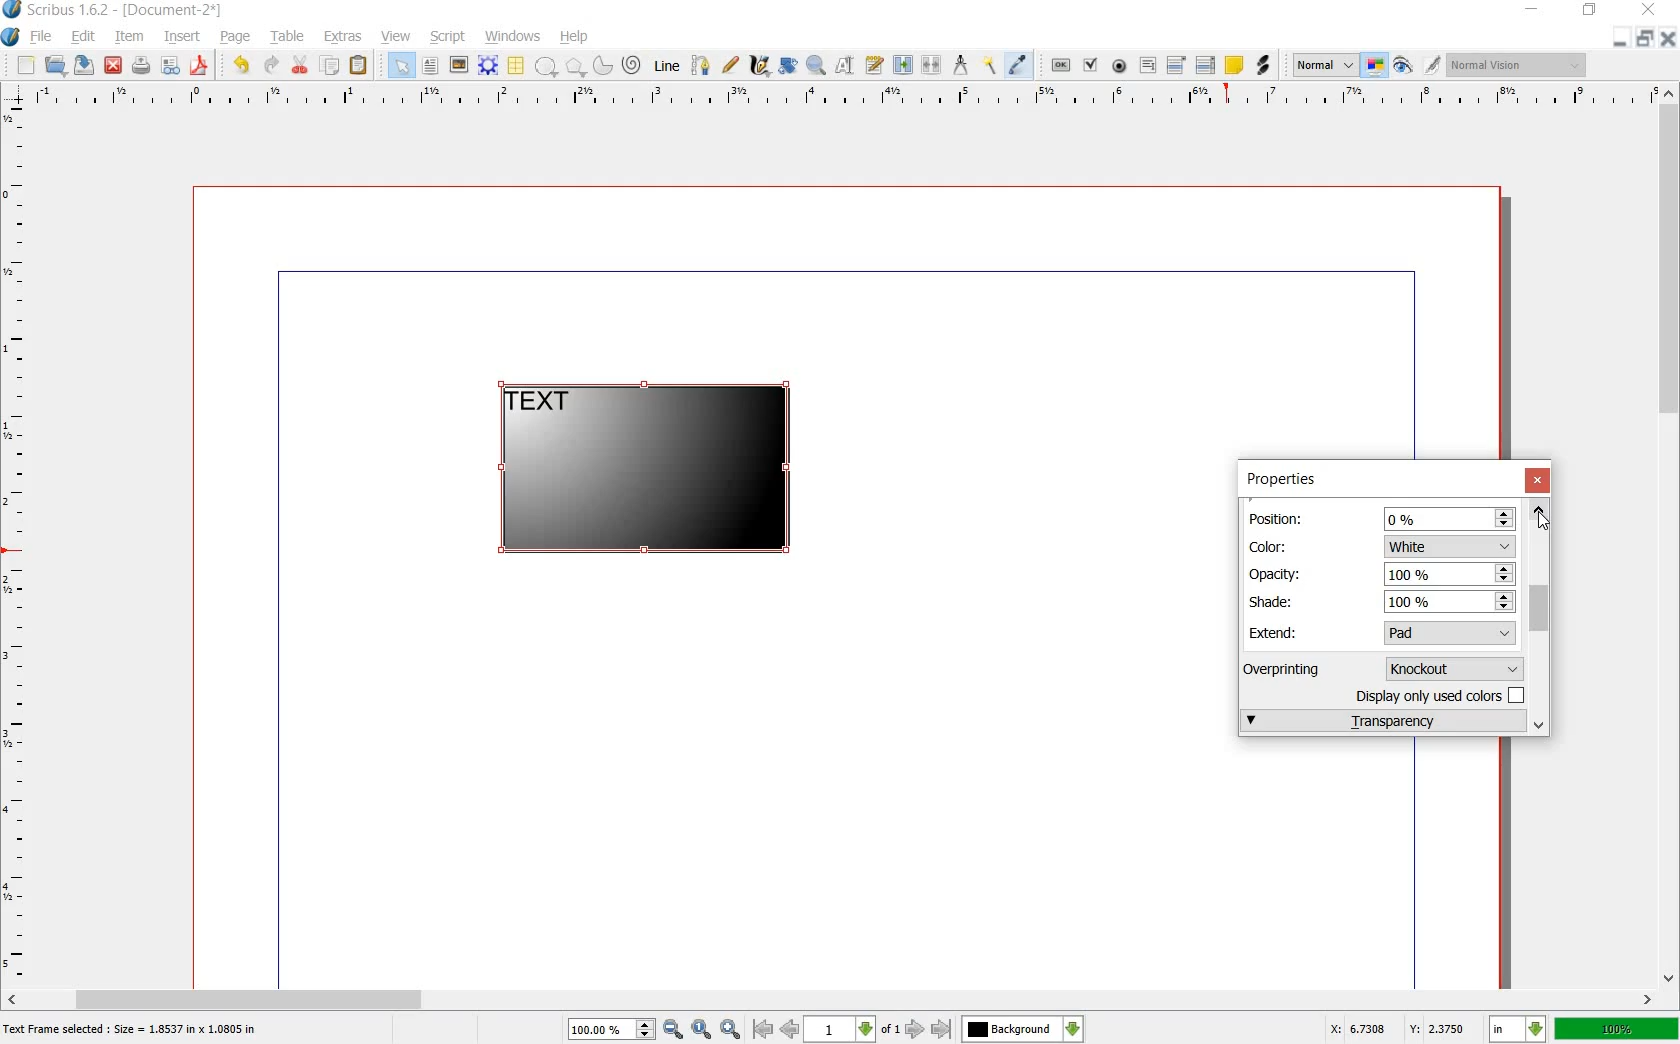  I want to click on scrollbar, so click(1541, 616).